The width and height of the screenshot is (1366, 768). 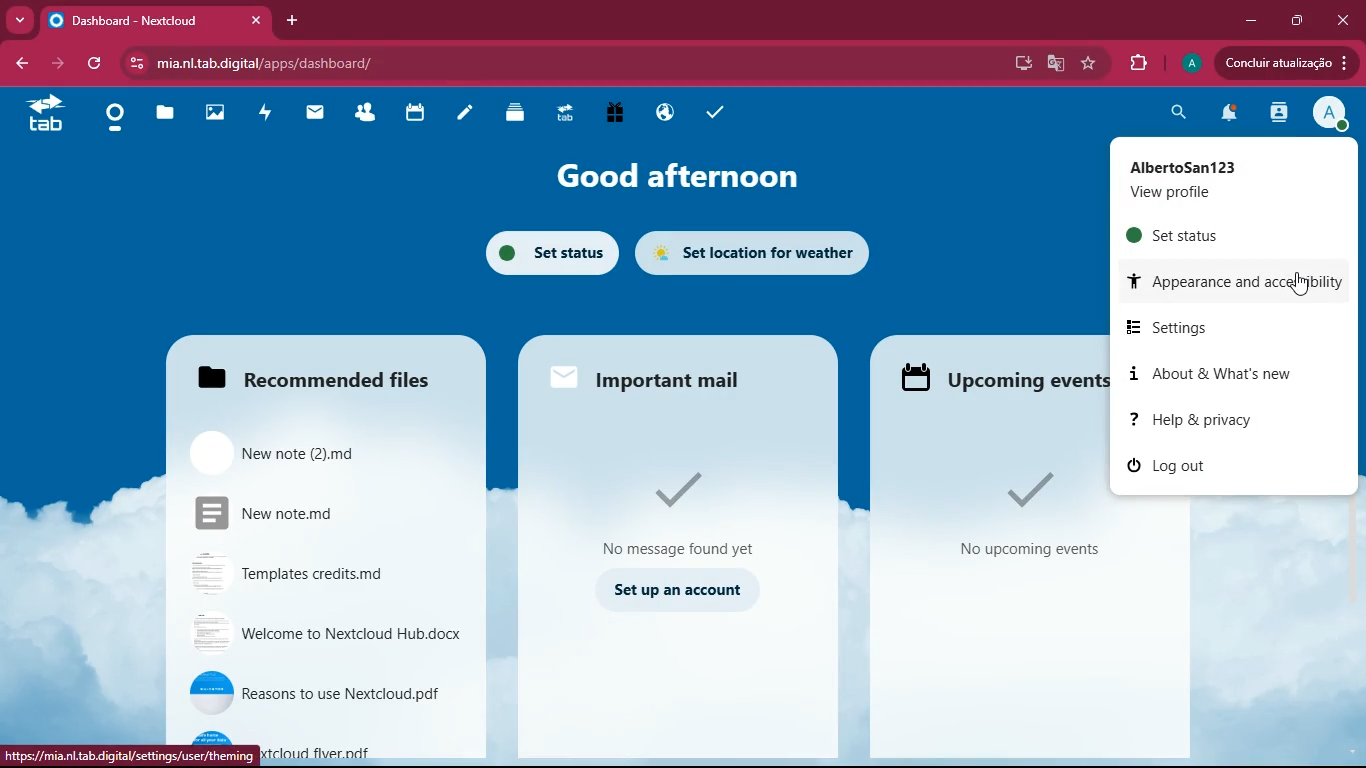 What do you see at coordinates (617, 114) in the screenshot?
I see `gift` at bounding box center [617, 114].